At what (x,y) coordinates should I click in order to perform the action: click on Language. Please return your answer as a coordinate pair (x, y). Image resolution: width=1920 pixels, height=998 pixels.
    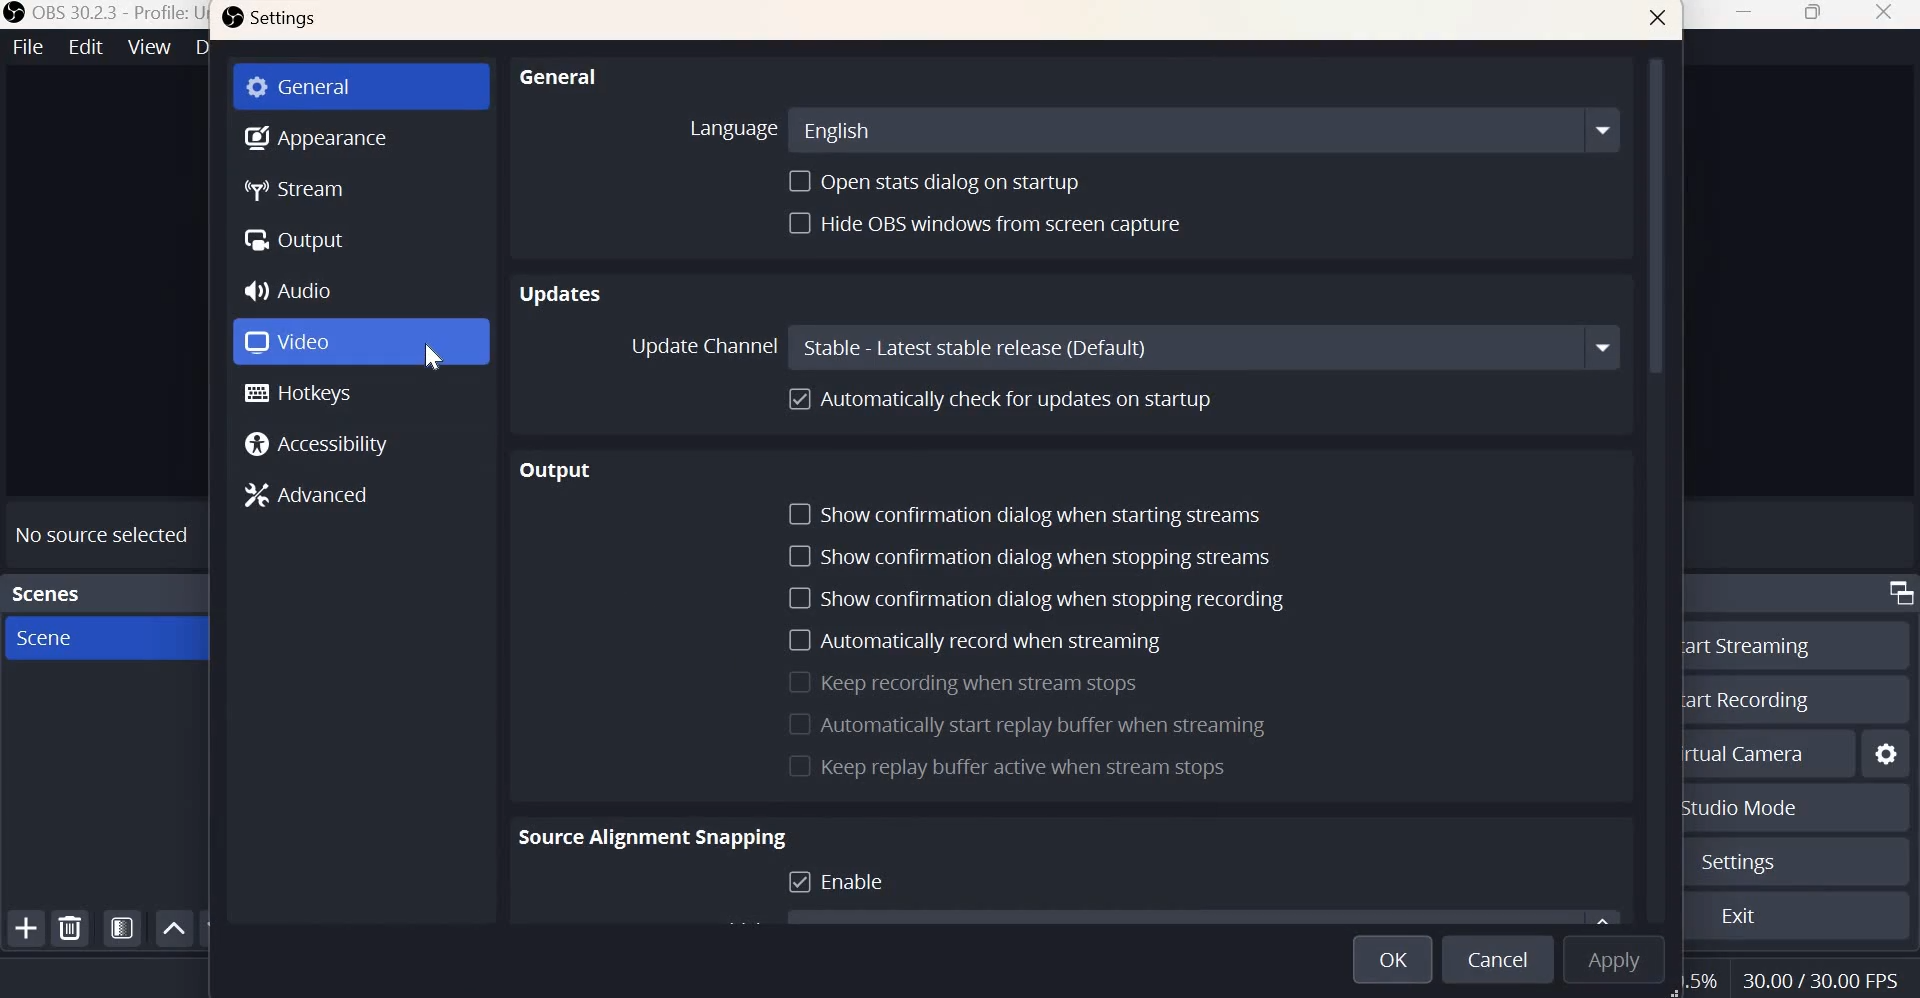
    Looking at the image, I should click on (735, 130).